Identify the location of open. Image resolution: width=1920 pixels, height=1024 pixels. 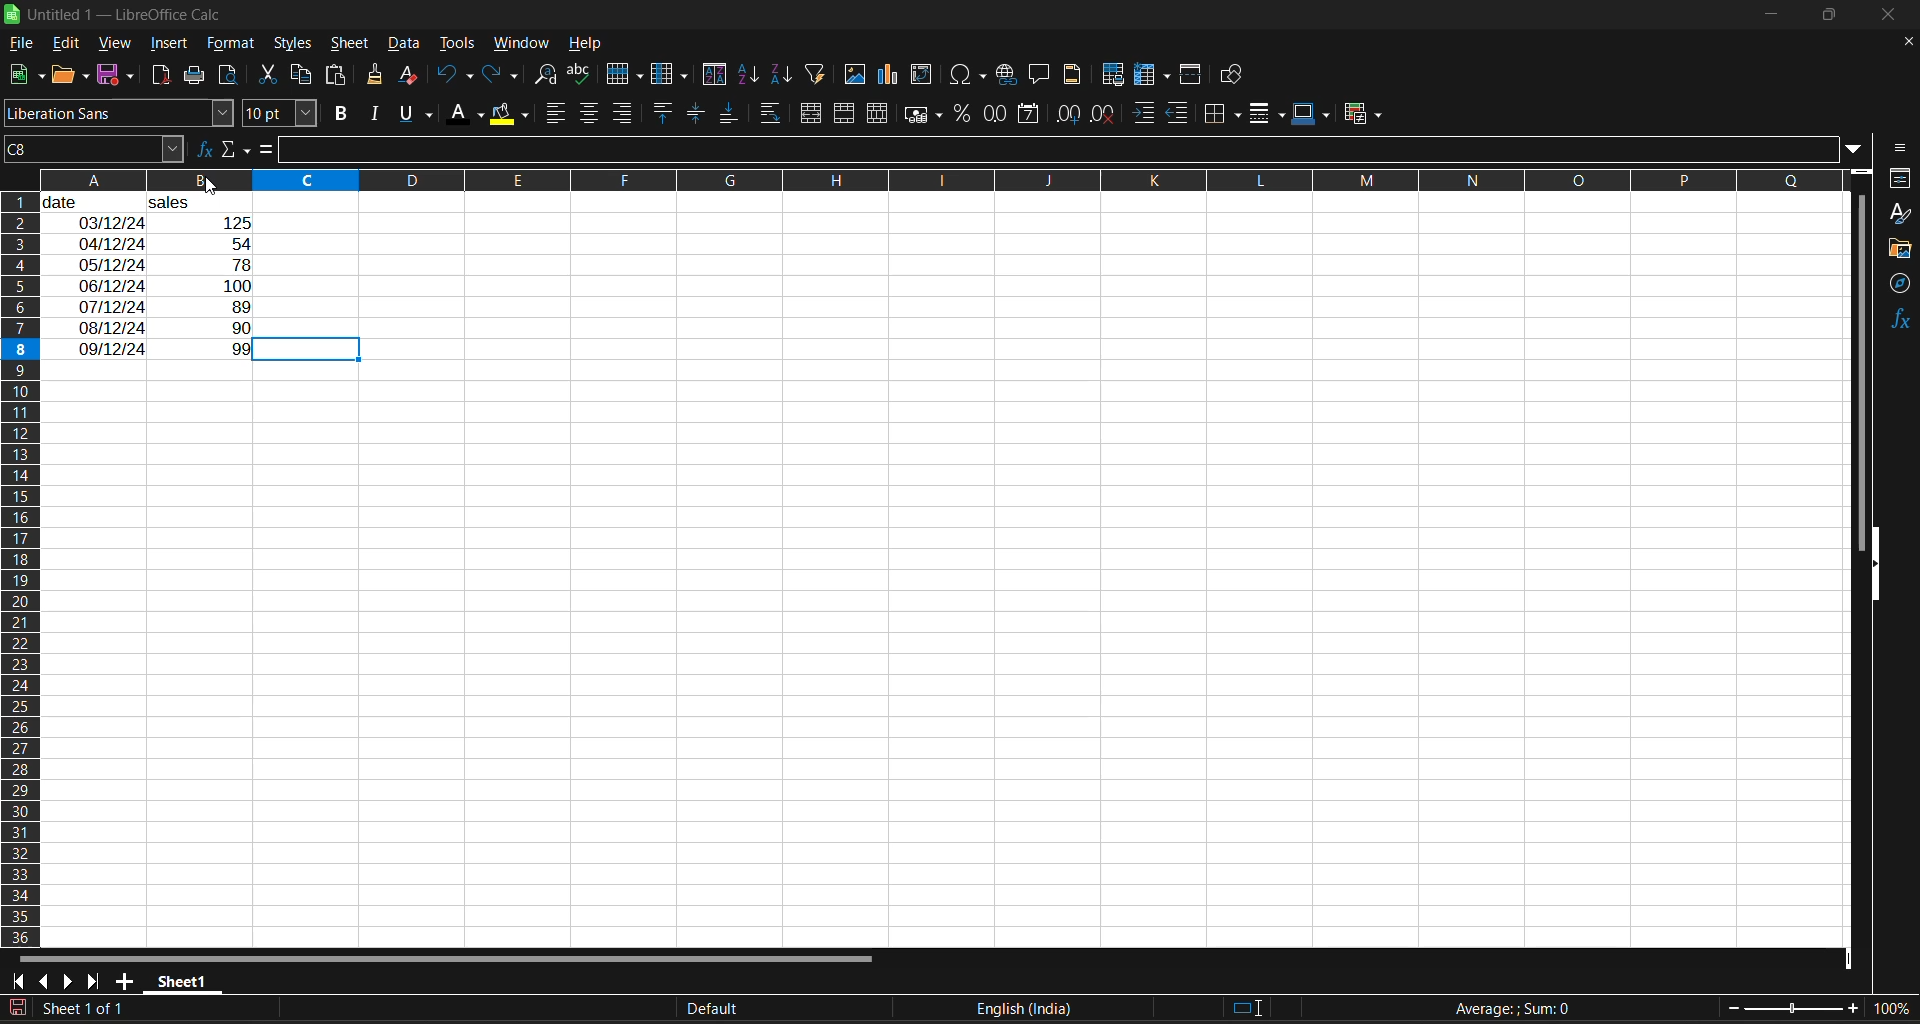
(69, 76).